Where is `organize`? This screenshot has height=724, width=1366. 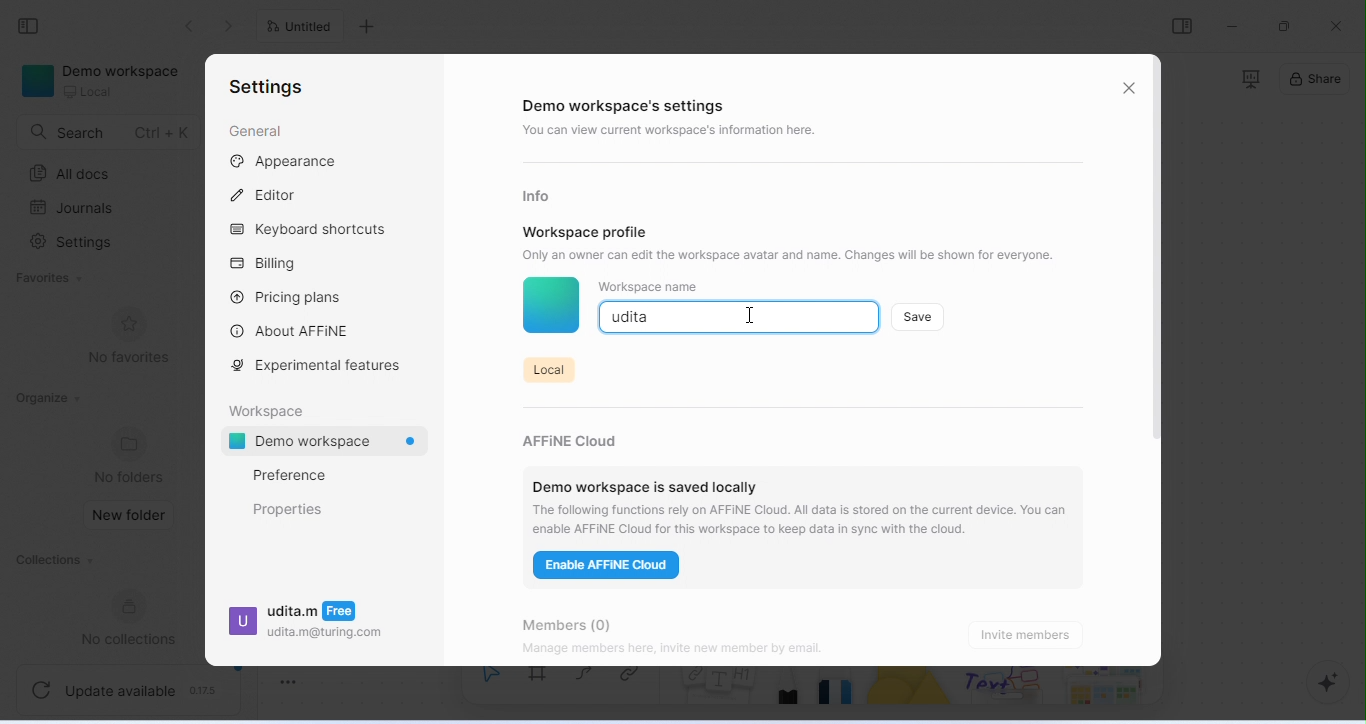 organize is located at coordinates (47, 398).